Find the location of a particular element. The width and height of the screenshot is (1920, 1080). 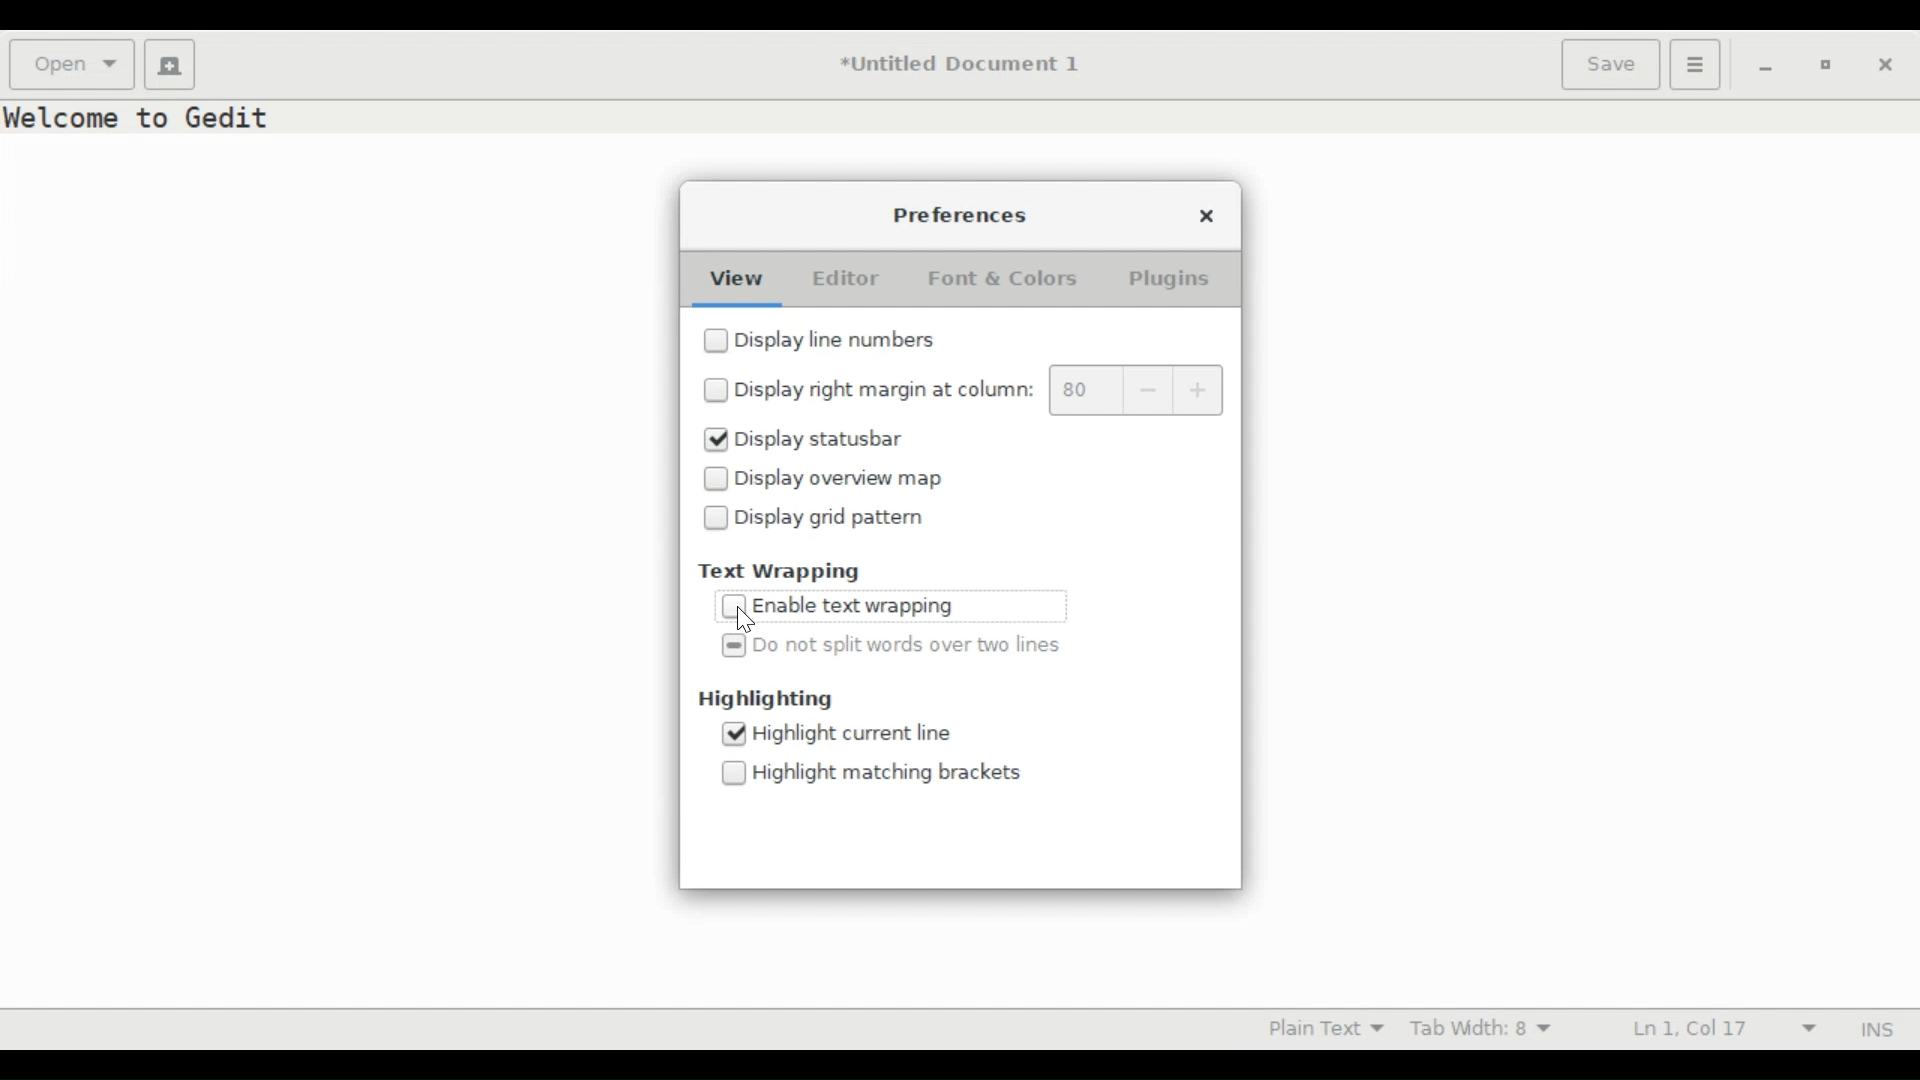

Preferences is located at coordinates (962, 216).